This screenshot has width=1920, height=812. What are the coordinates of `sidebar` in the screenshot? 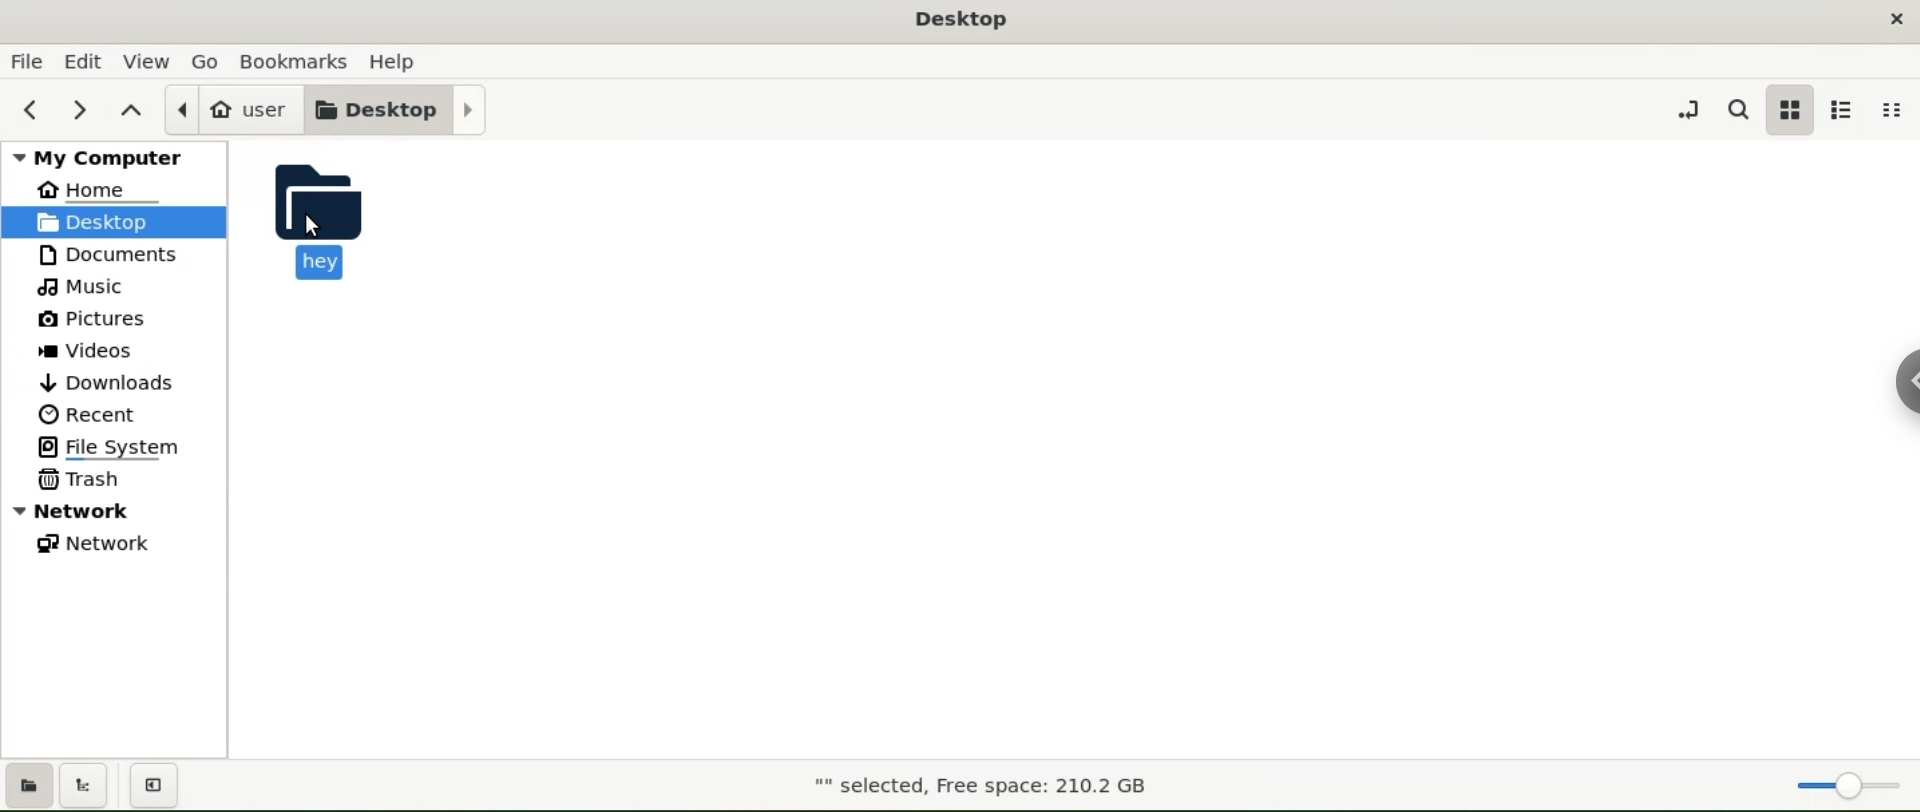 It's located at (1905, 379).